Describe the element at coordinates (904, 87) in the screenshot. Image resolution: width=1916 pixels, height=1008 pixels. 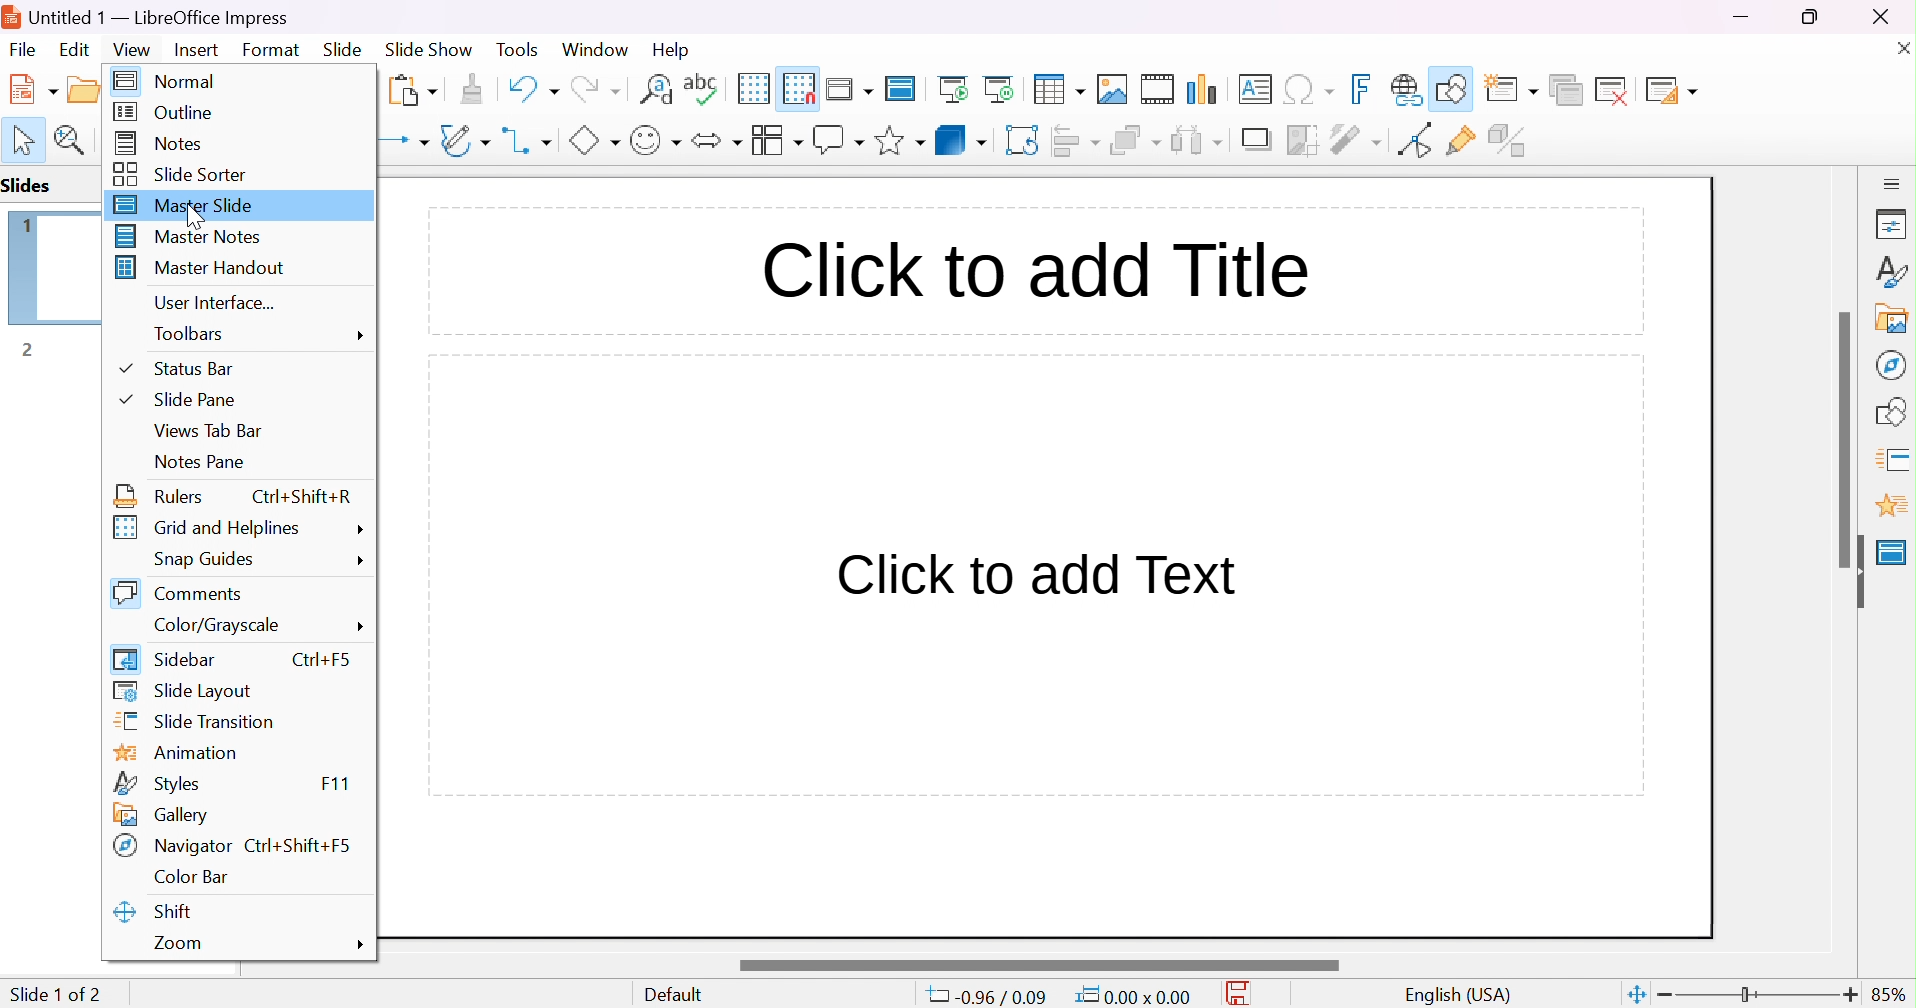
I see `master slide` at that location.